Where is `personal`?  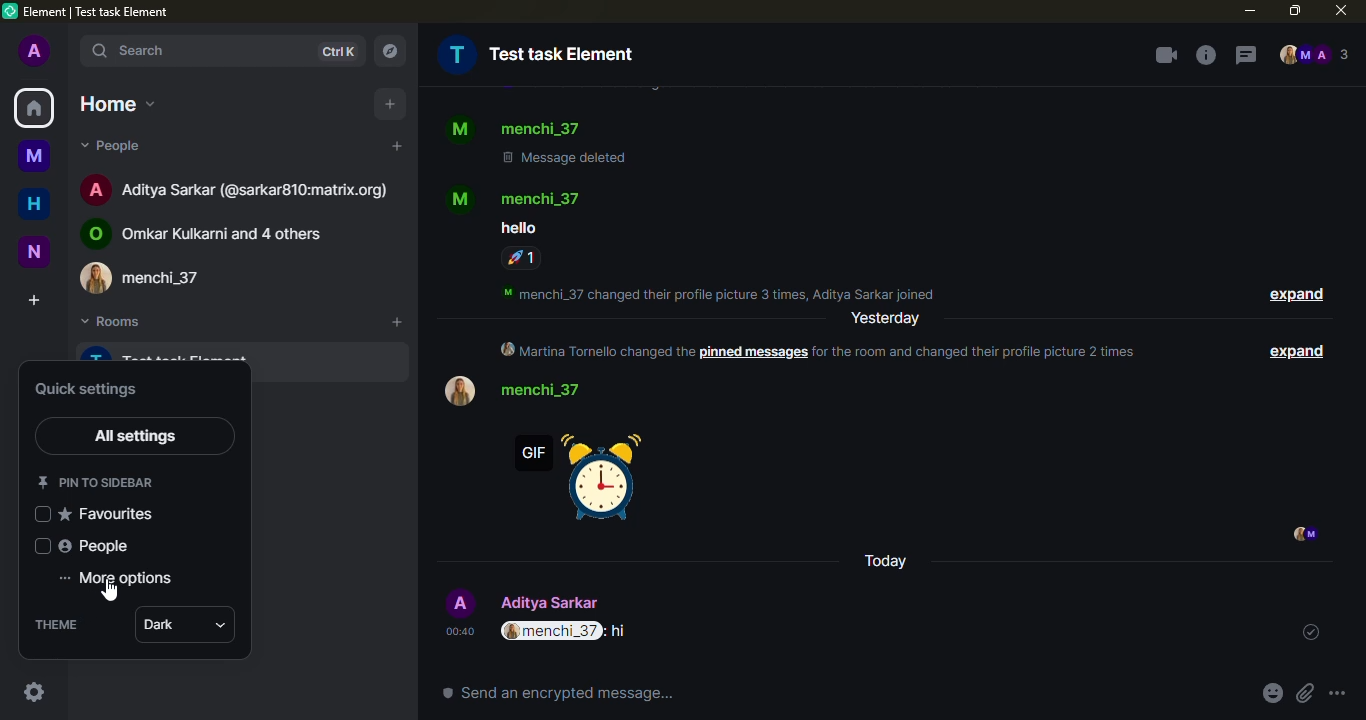
personal is located at coordinates (557, 601).